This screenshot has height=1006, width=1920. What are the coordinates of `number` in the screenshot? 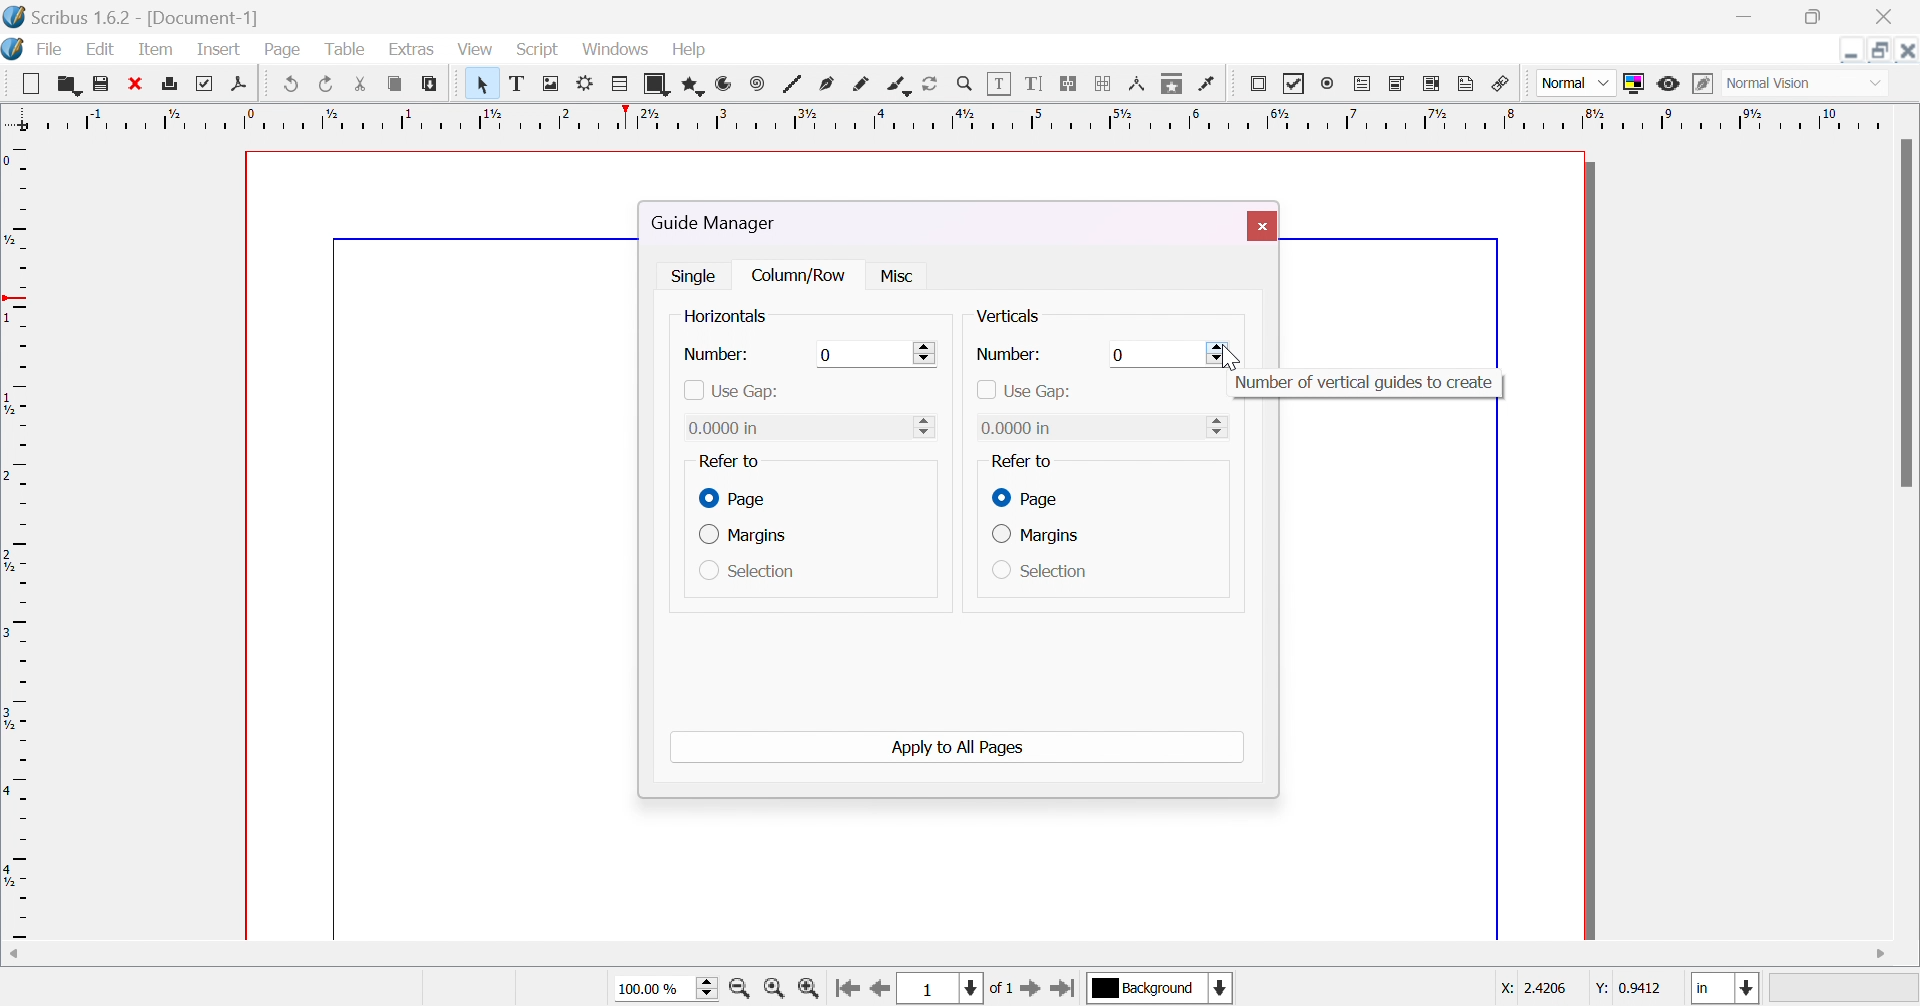 It's located at (1008, 355).